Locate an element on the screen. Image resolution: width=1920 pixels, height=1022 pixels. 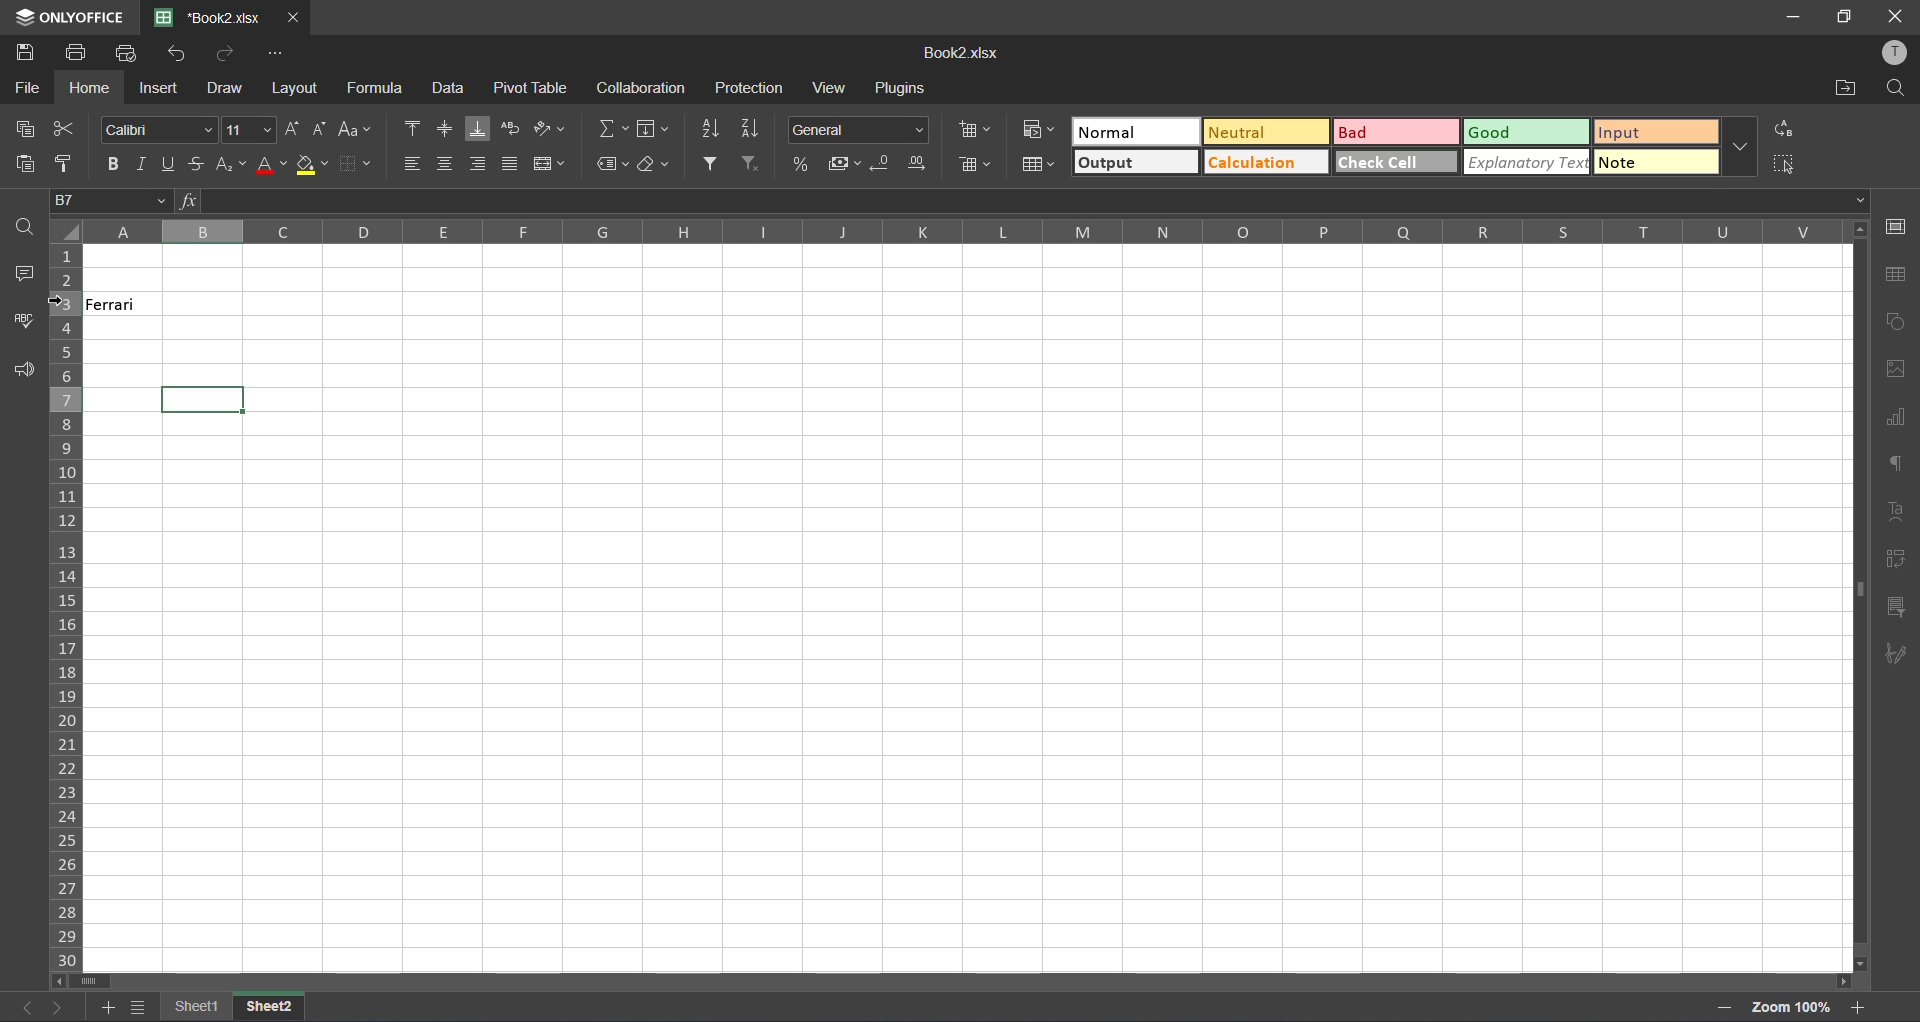
change case is located at coordinates (353, 129).